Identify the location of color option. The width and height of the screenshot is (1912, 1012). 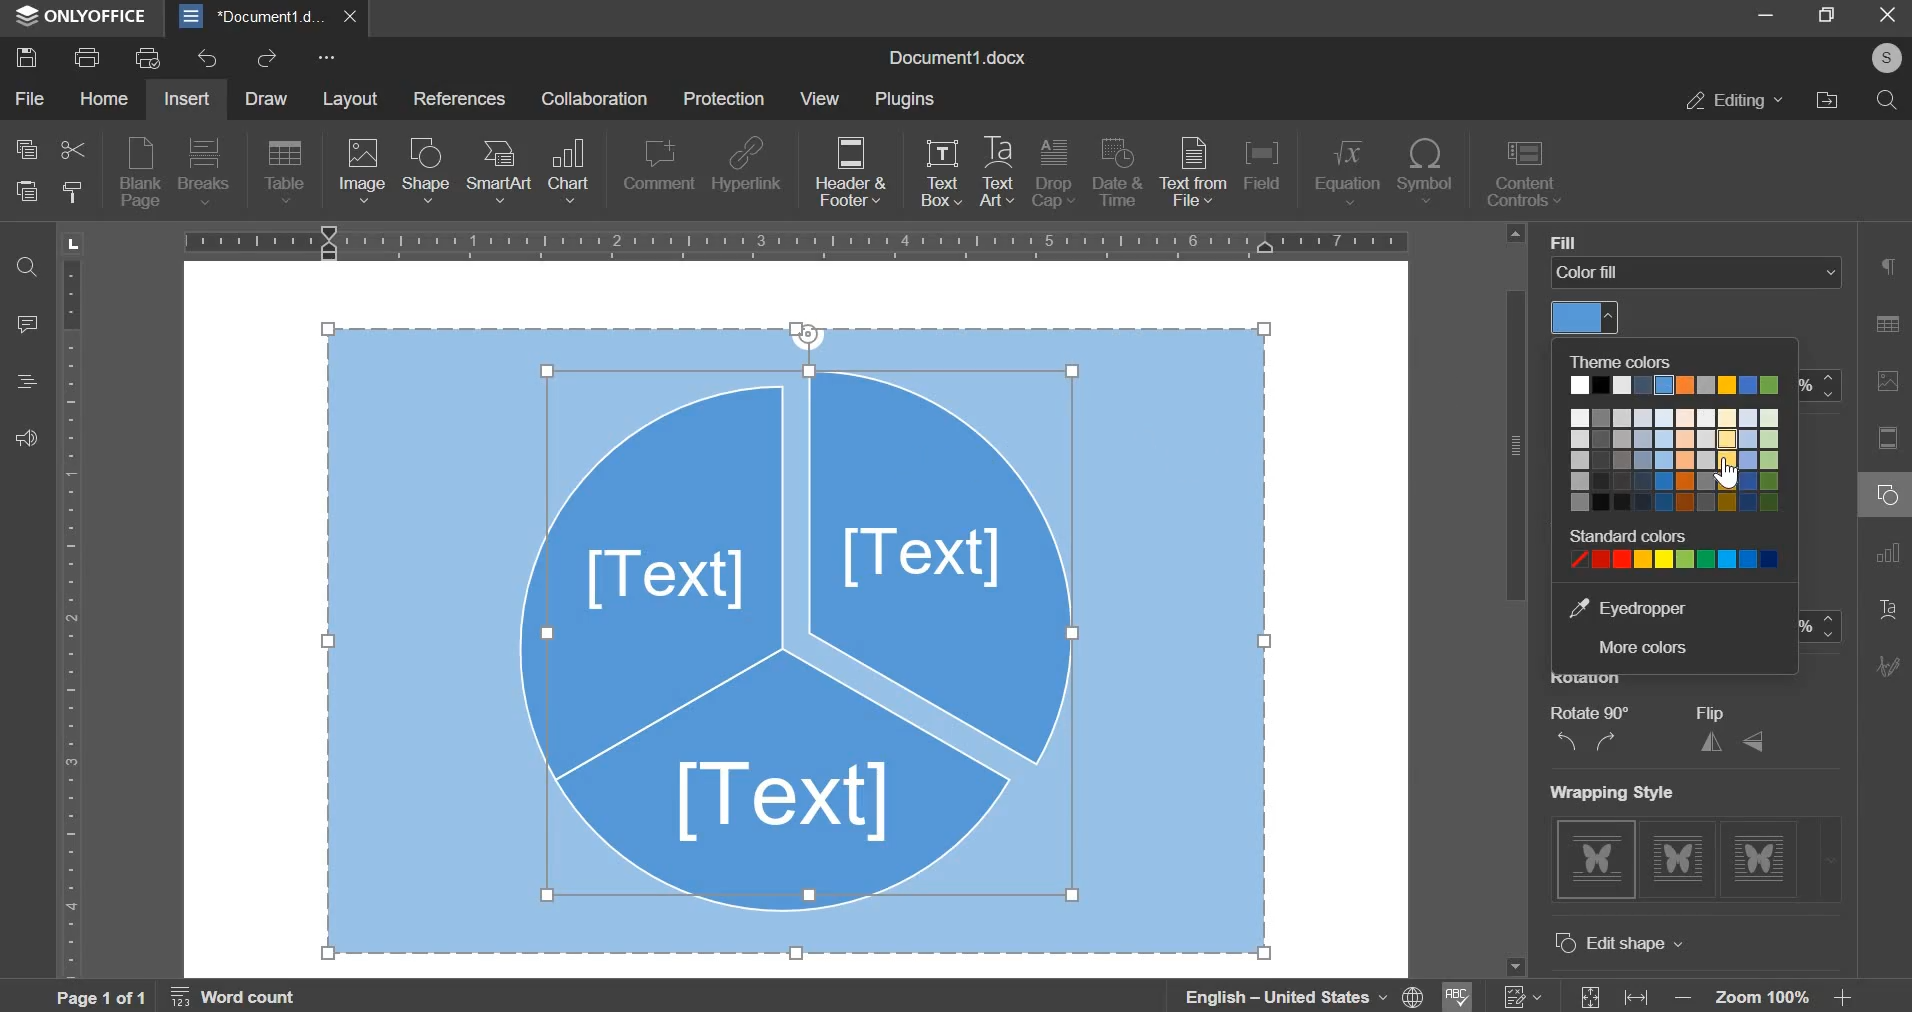
(1670, 465).